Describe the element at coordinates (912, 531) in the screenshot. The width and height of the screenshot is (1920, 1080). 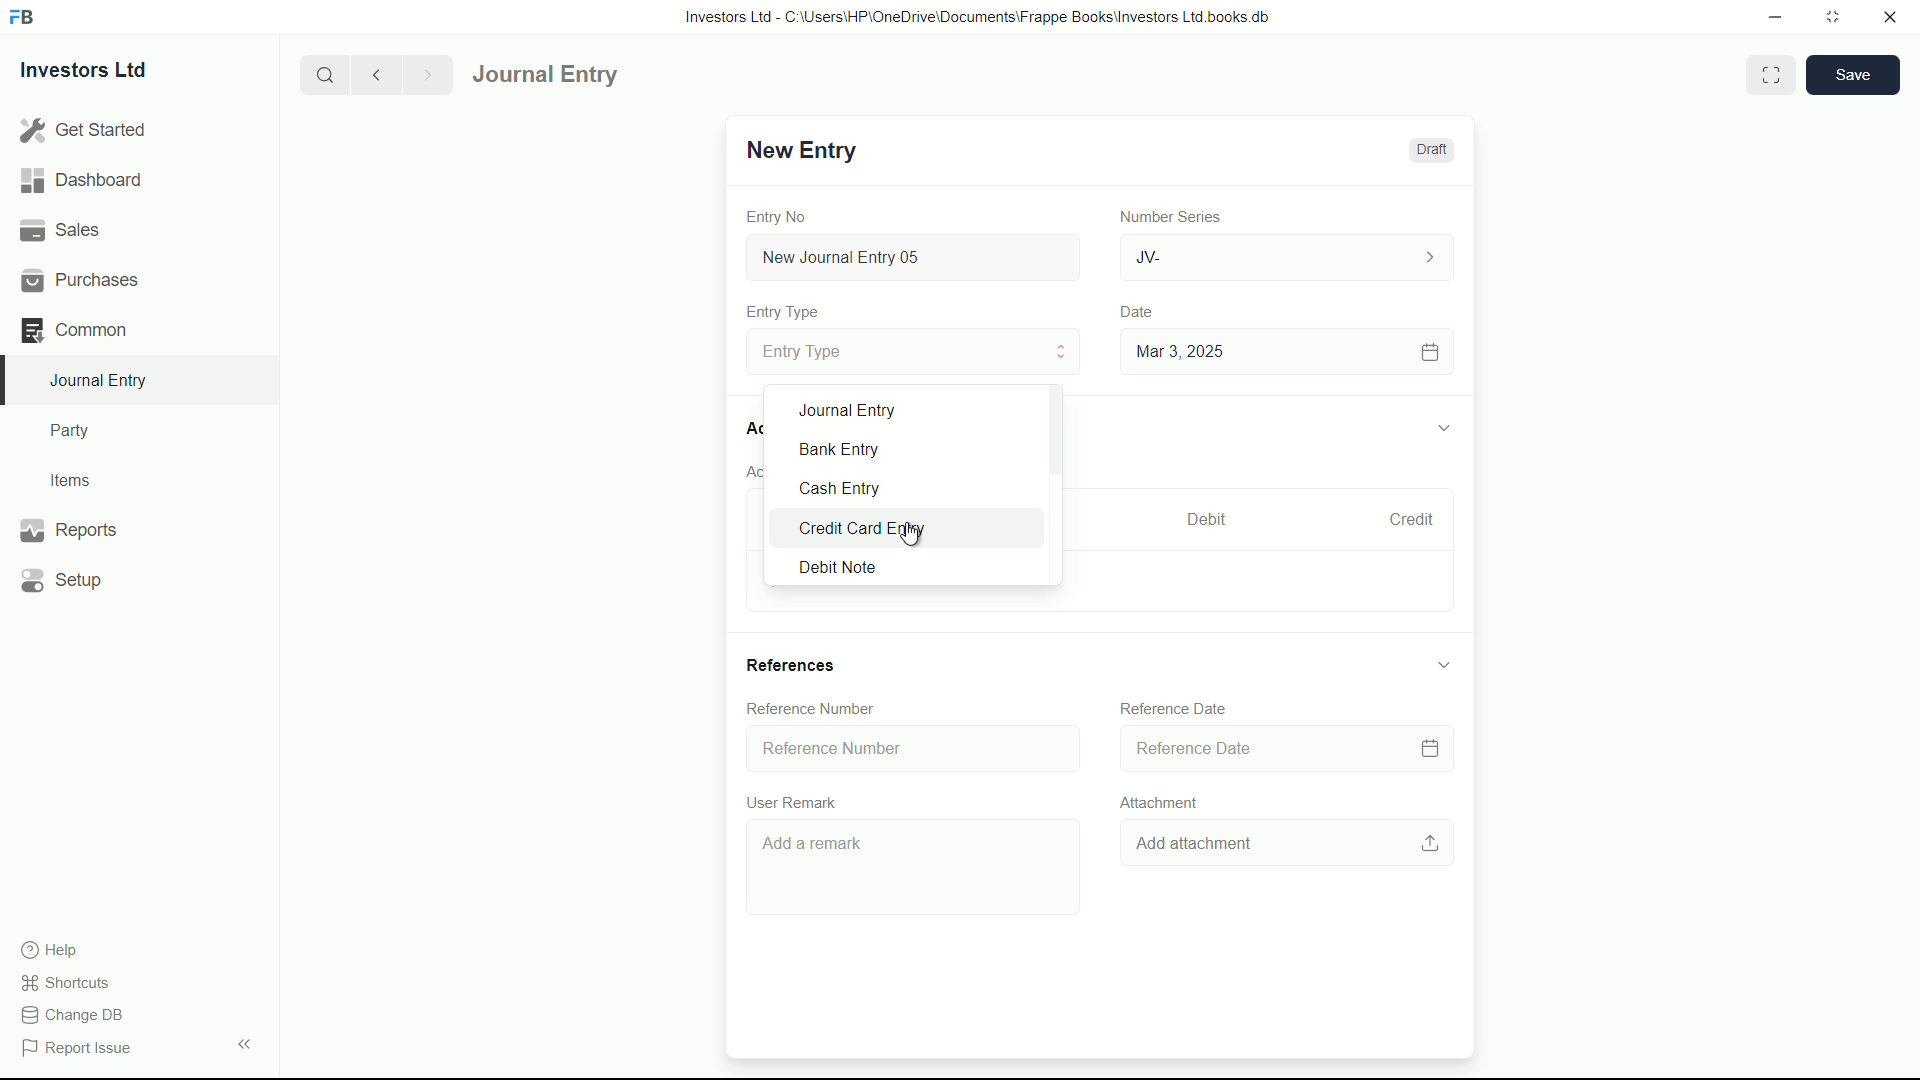
I see `cursor` at that location.